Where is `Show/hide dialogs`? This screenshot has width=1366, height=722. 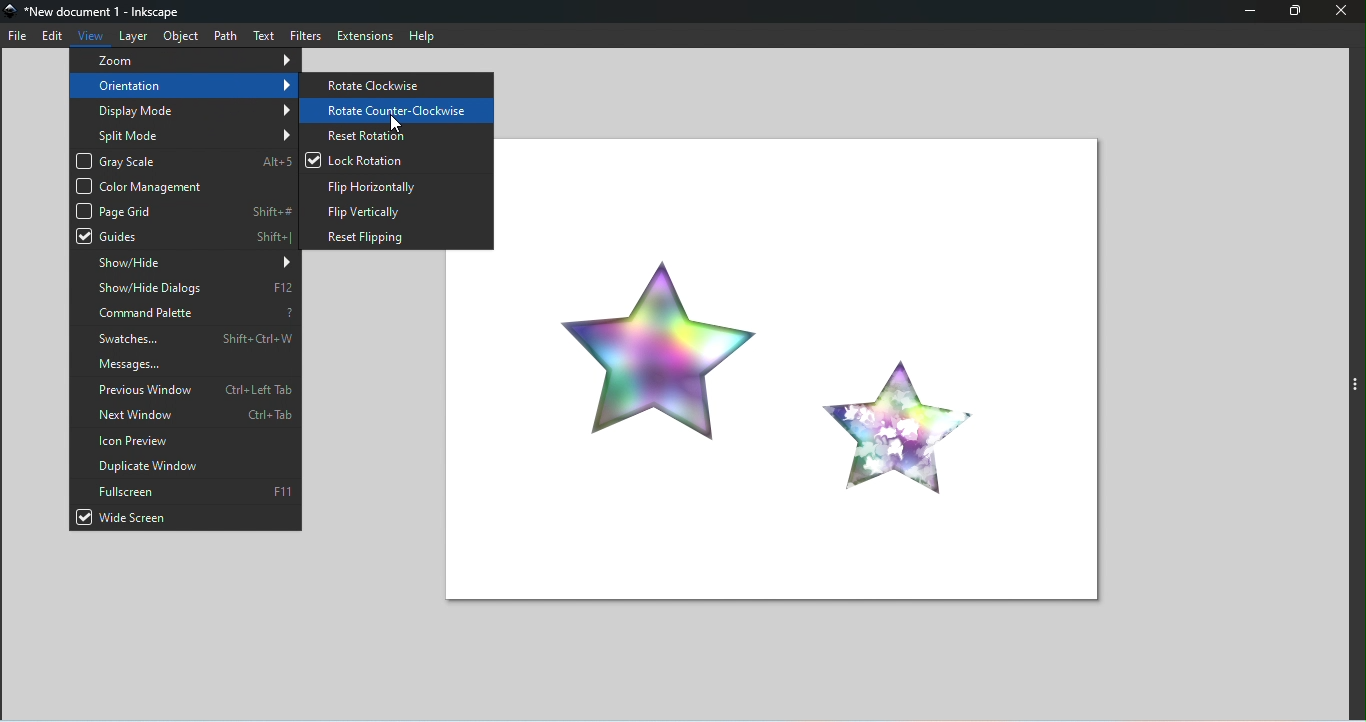 Show/hide dialogs is located at coordinates (187, 288).